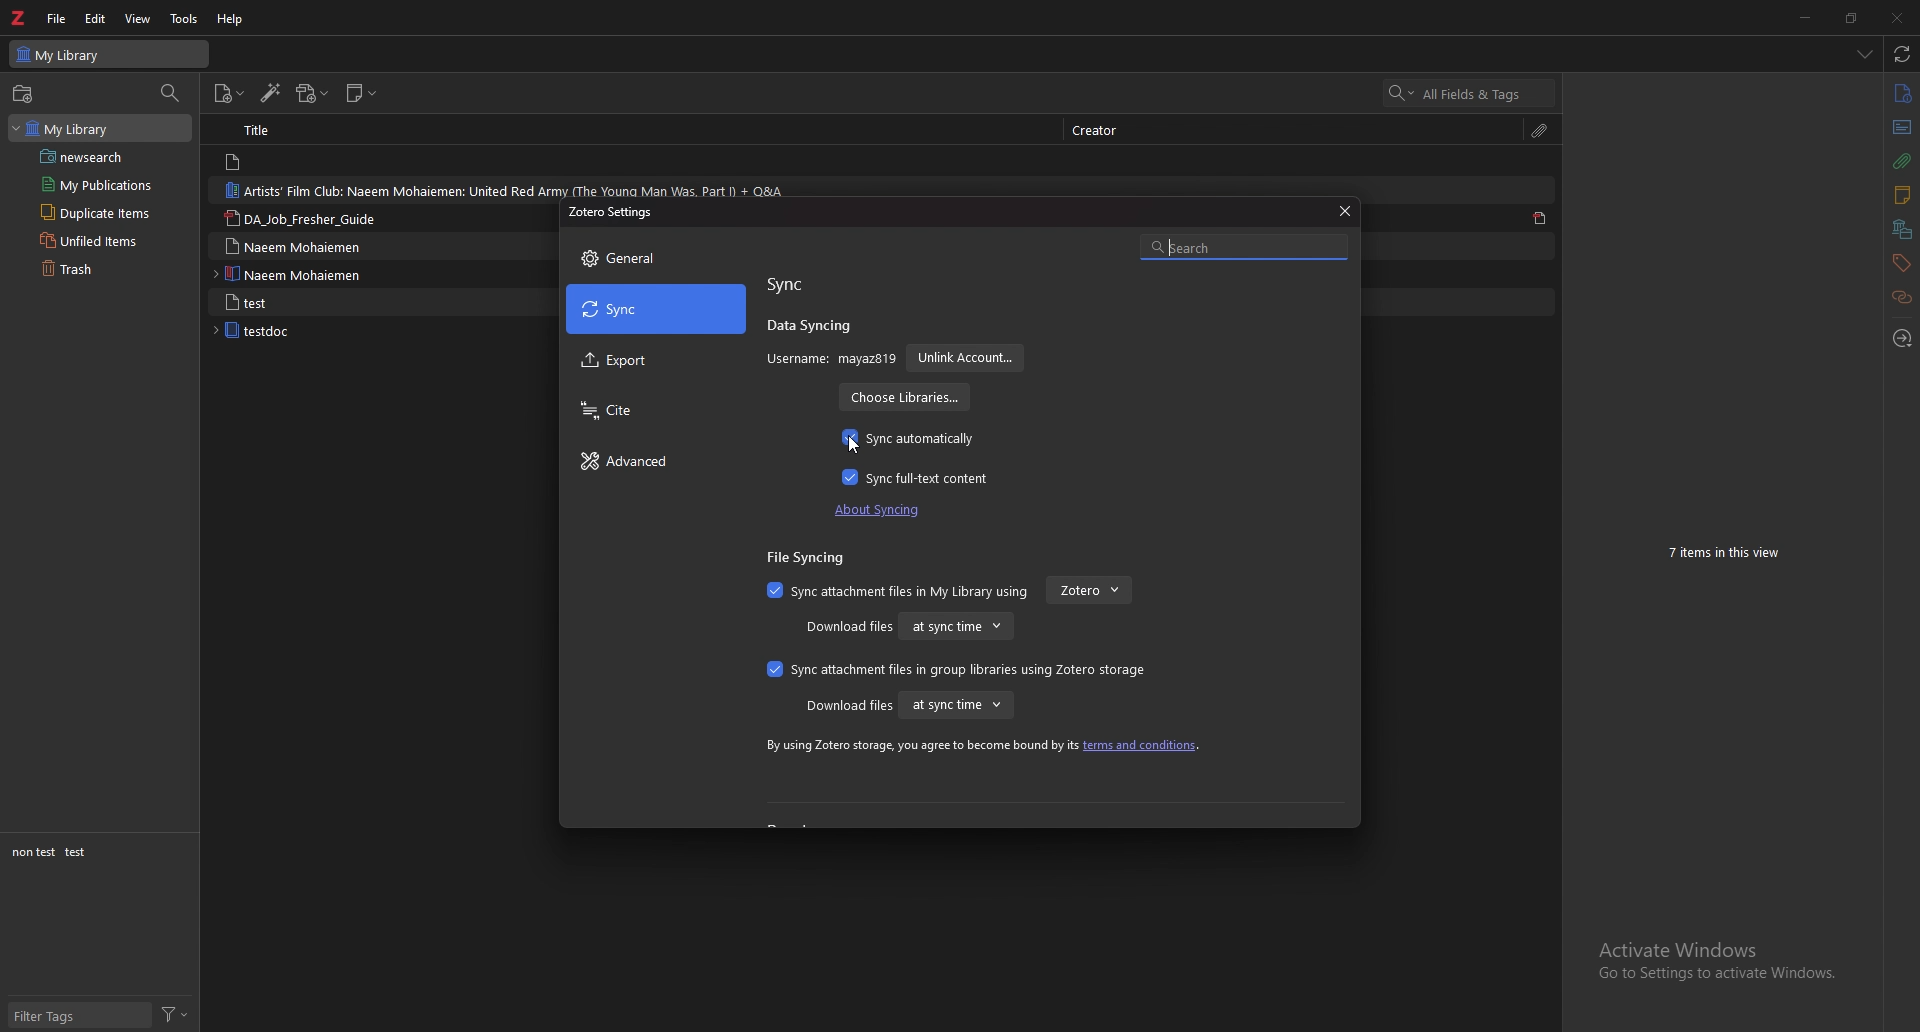 The width and height of the screenshot is (1920, 1032). What do you see at coordinates (1900, 195) in the screenshot?
I see `notes` at bounding box center [1900, 195].